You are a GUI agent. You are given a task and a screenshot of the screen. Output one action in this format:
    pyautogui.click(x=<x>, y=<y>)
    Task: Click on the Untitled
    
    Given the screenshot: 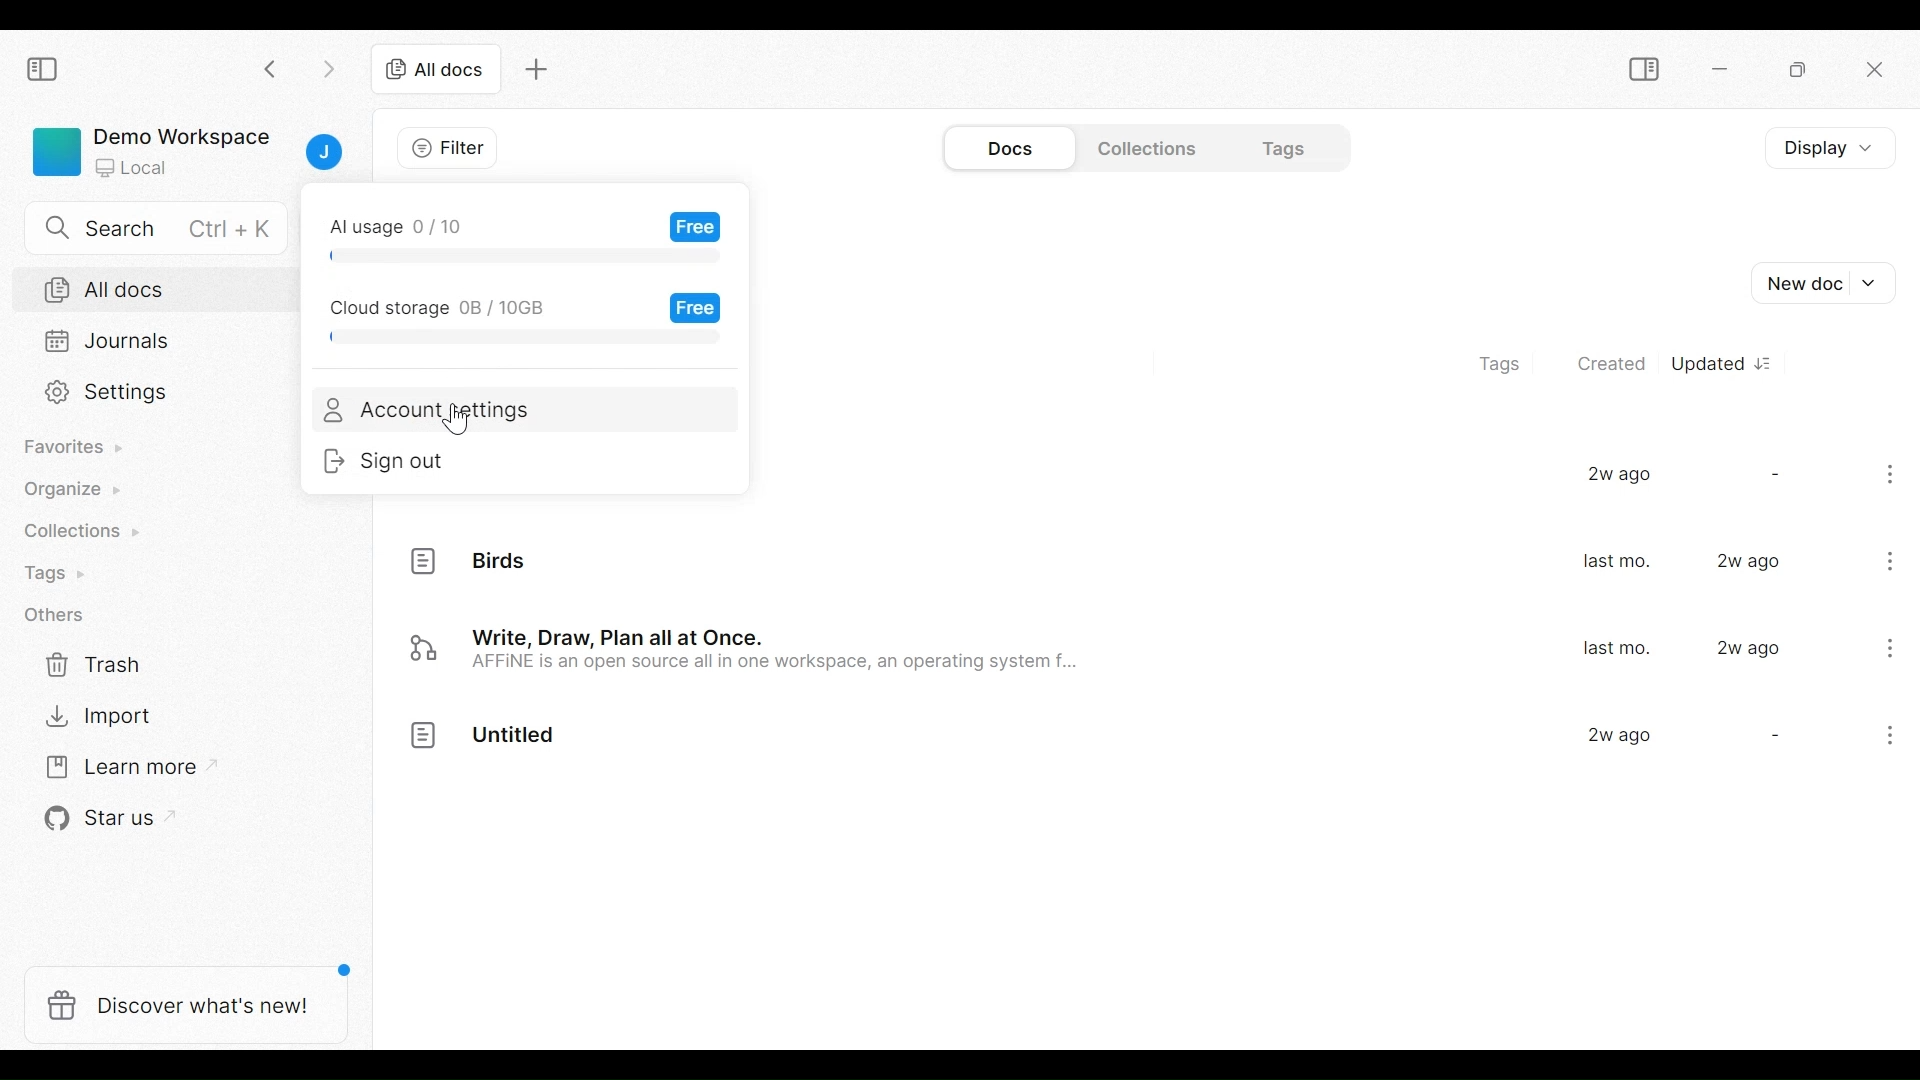 What is the action you would take?
    pyautogui.click(x=516, y=738)
    